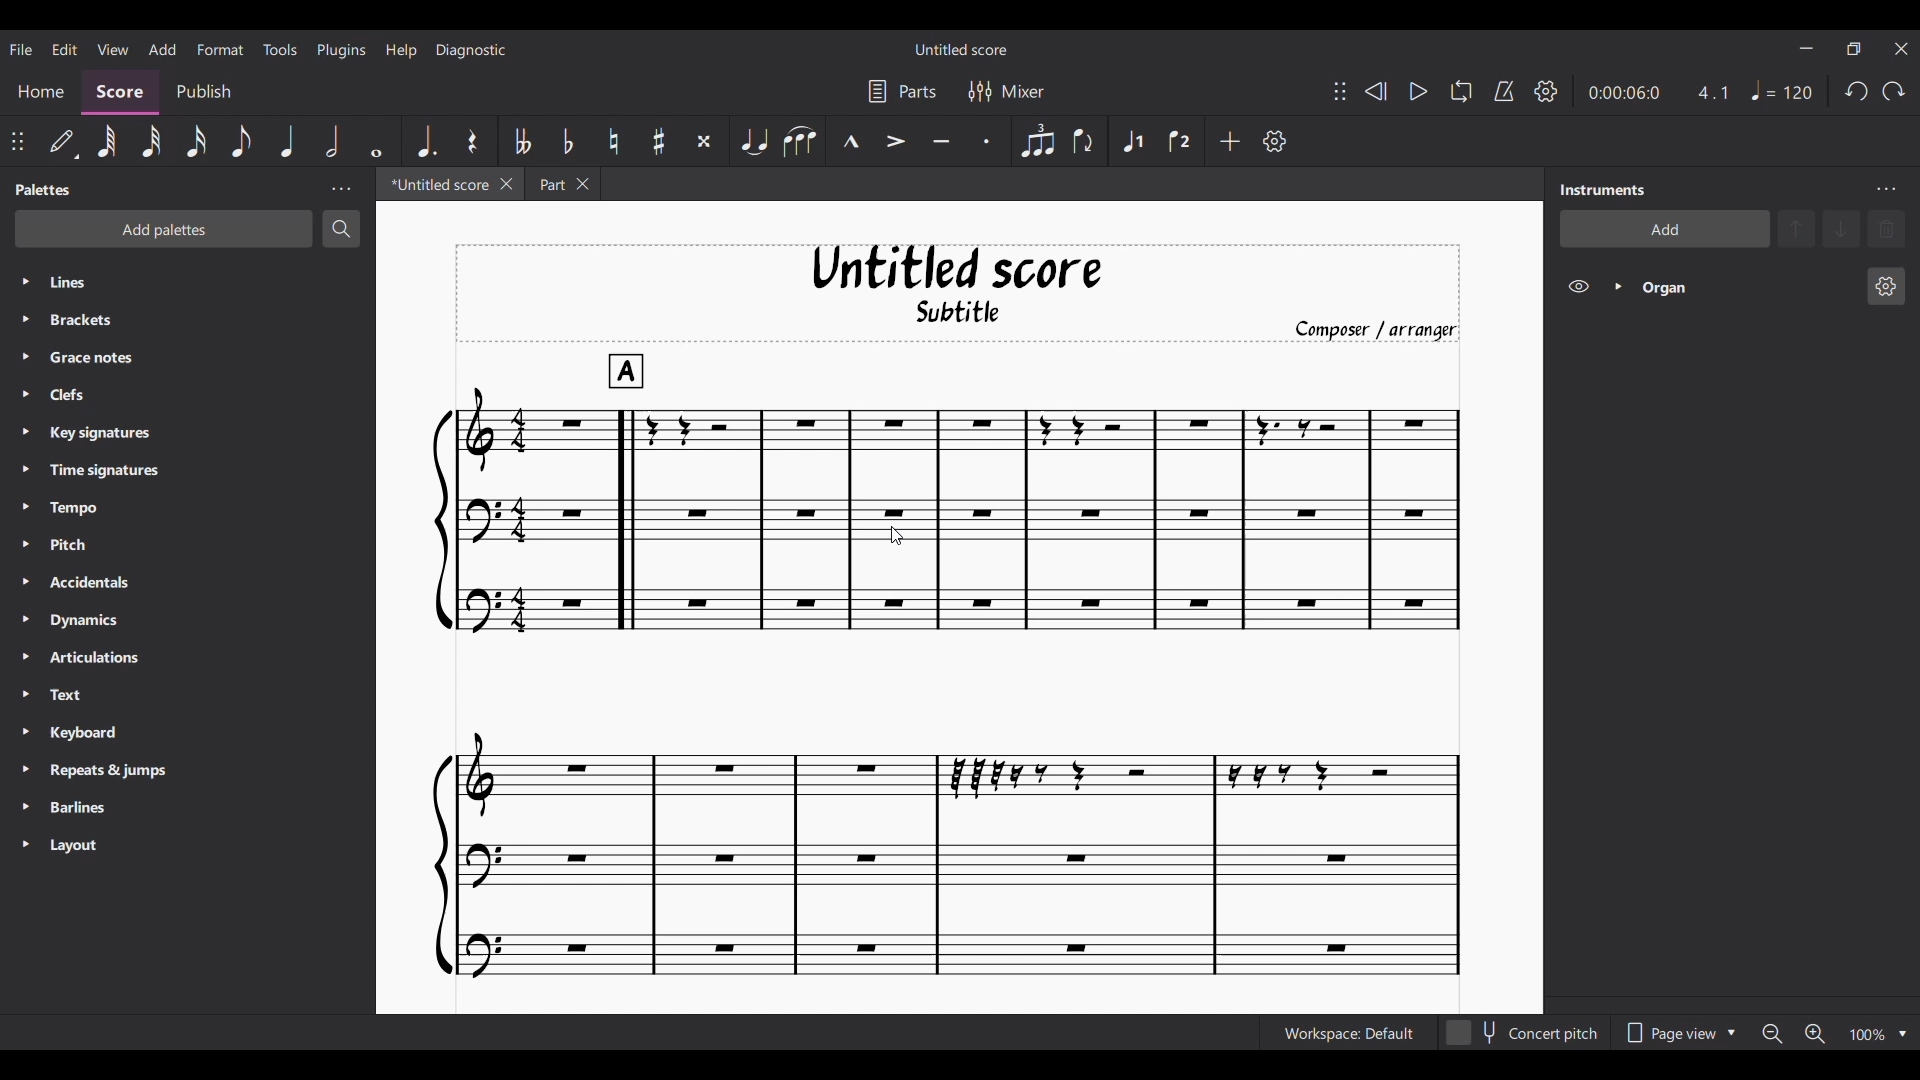  What do you see at coordinates (1504, 91) in the screenshot?
I see `Metronome` at bounding box center [1504, 91].